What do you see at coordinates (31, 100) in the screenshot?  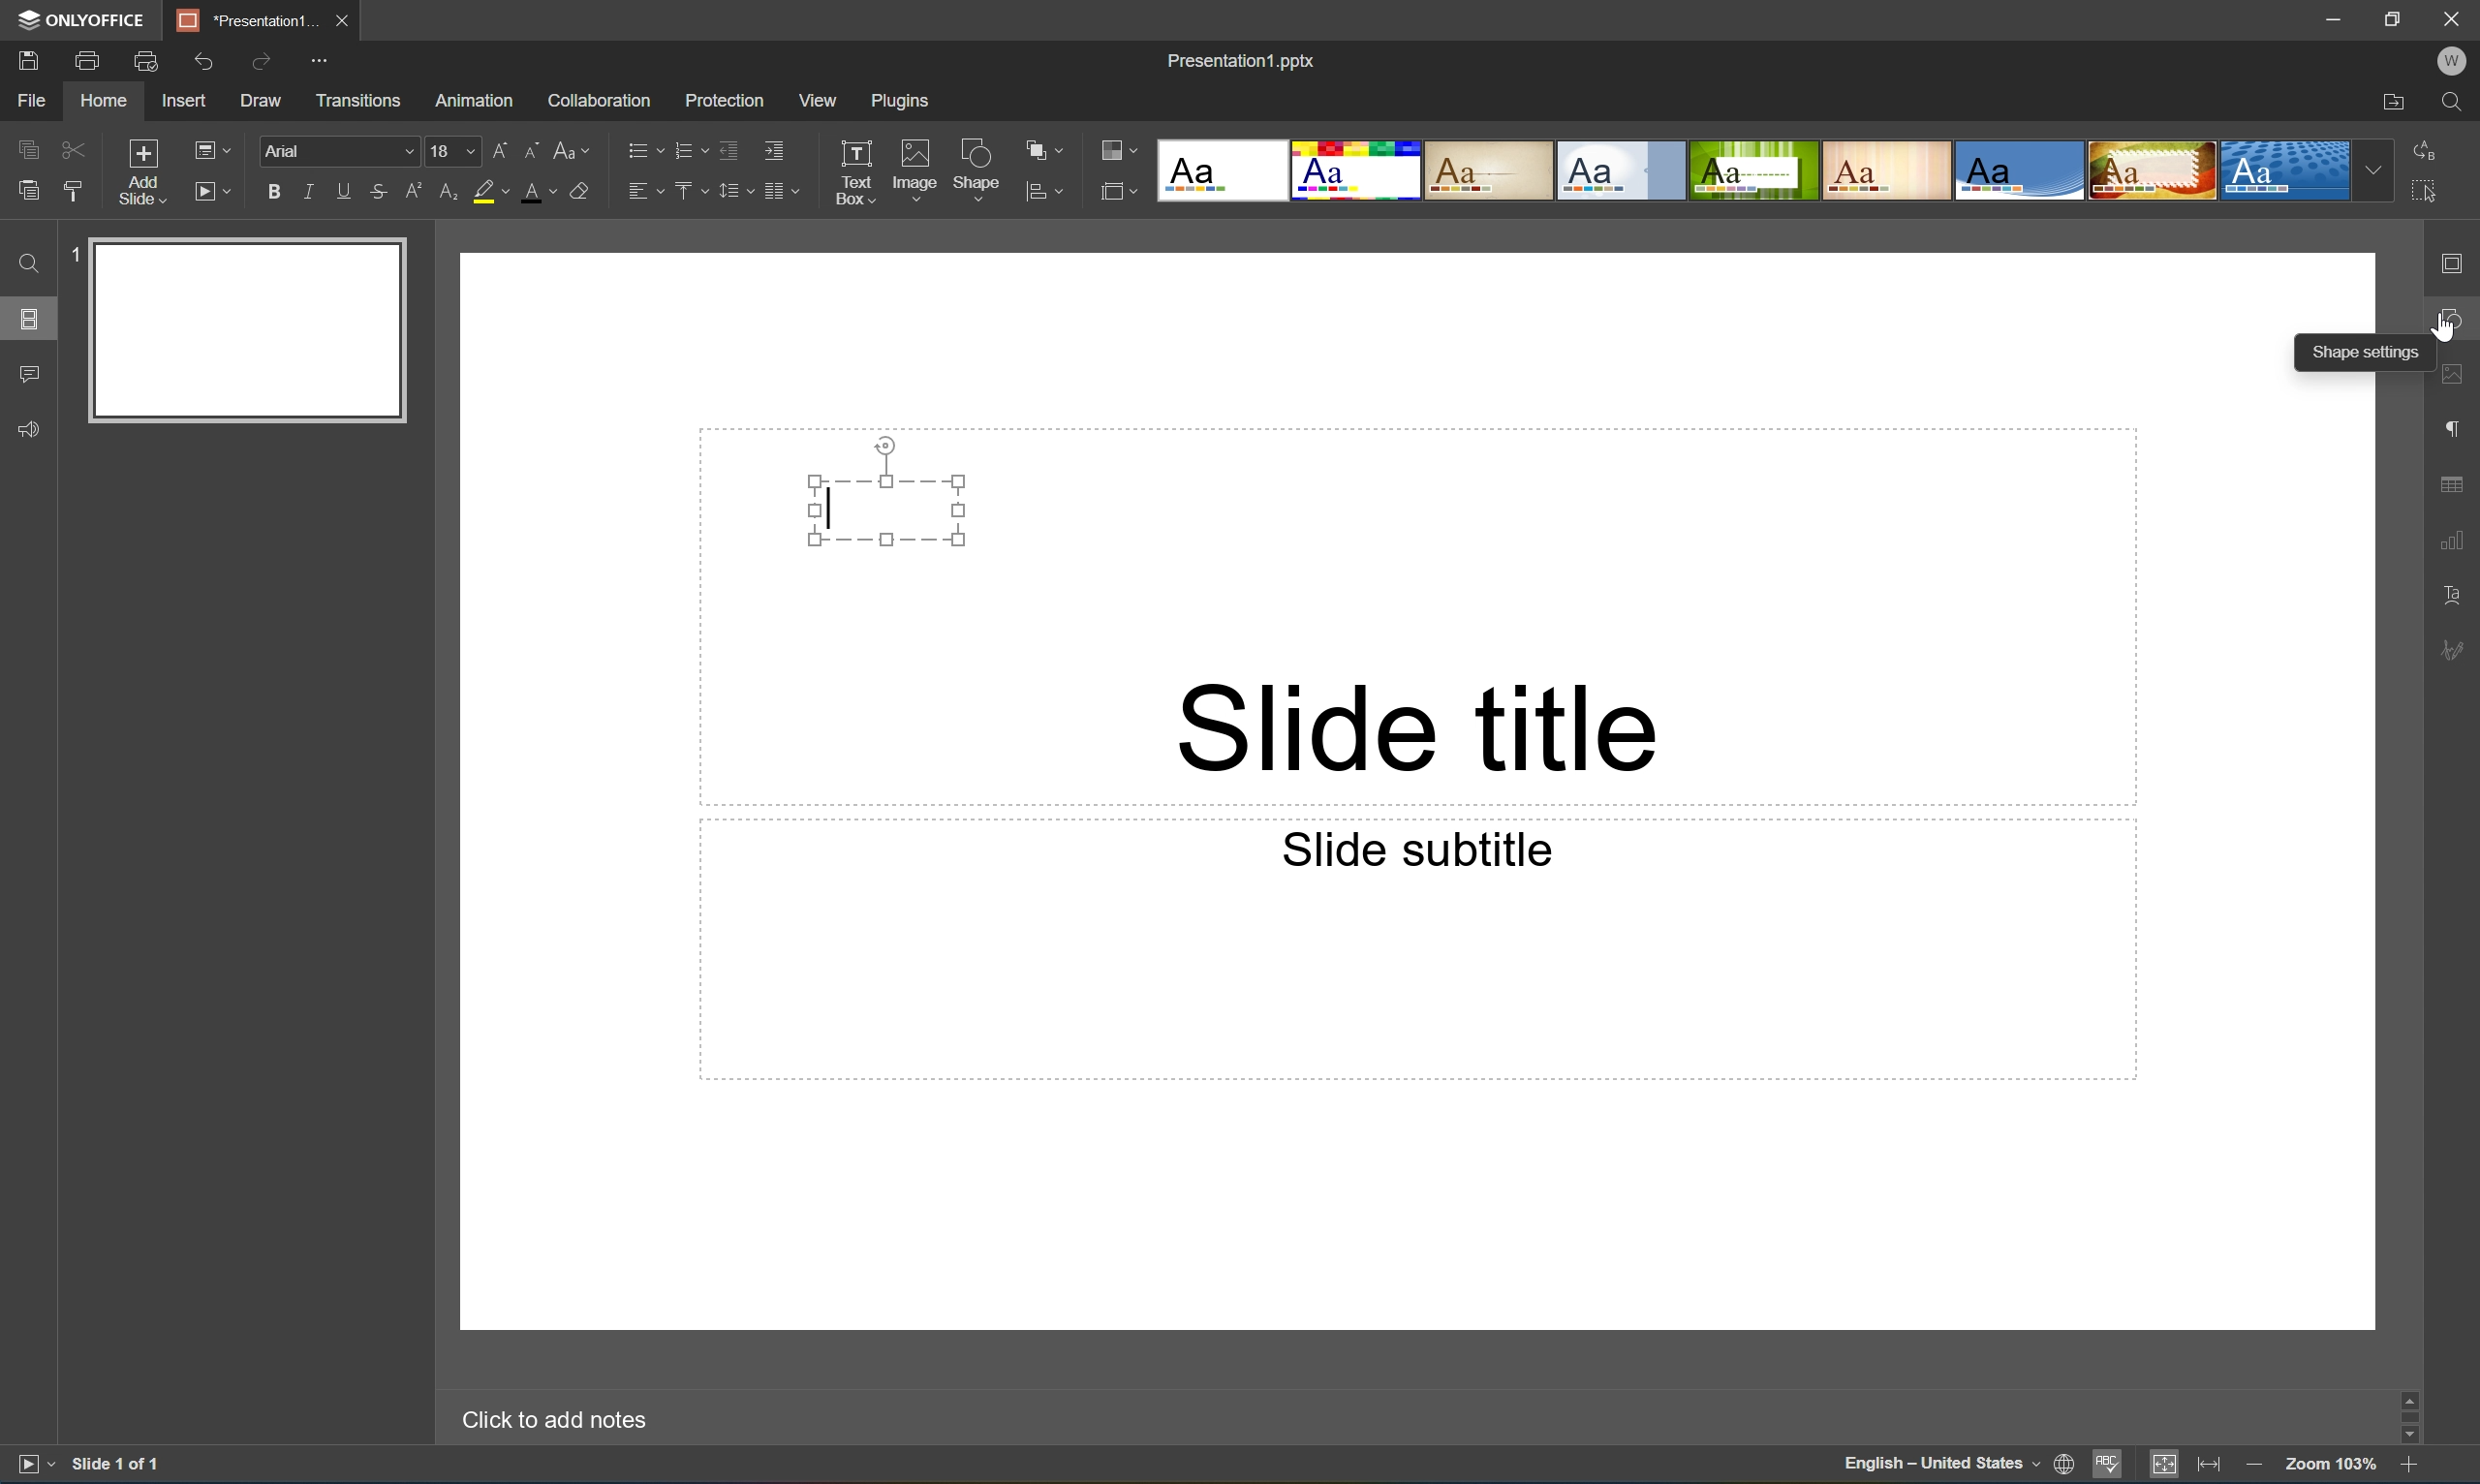 I see `File` at bounding box center [31, 100].